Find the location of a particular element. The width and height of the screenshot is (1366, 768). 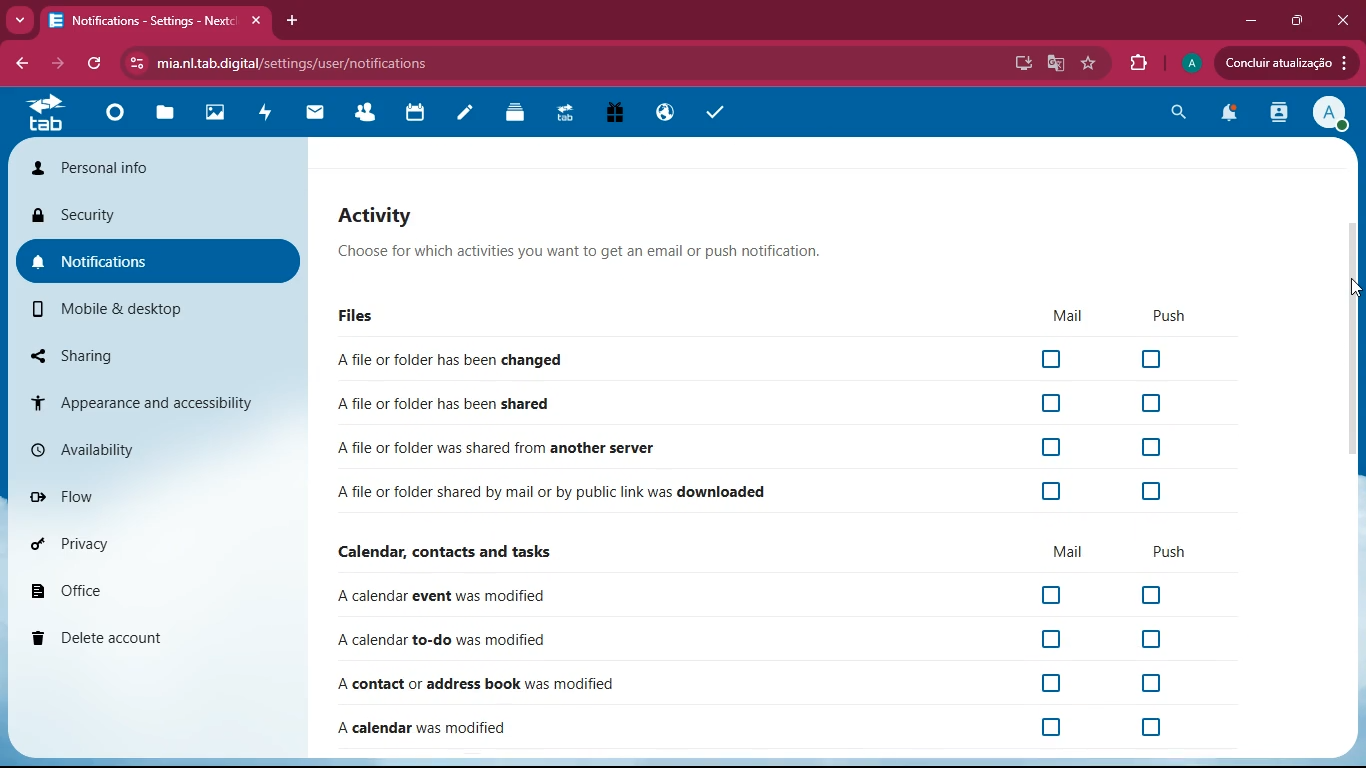

refresh is located at coordinates (96, 66).